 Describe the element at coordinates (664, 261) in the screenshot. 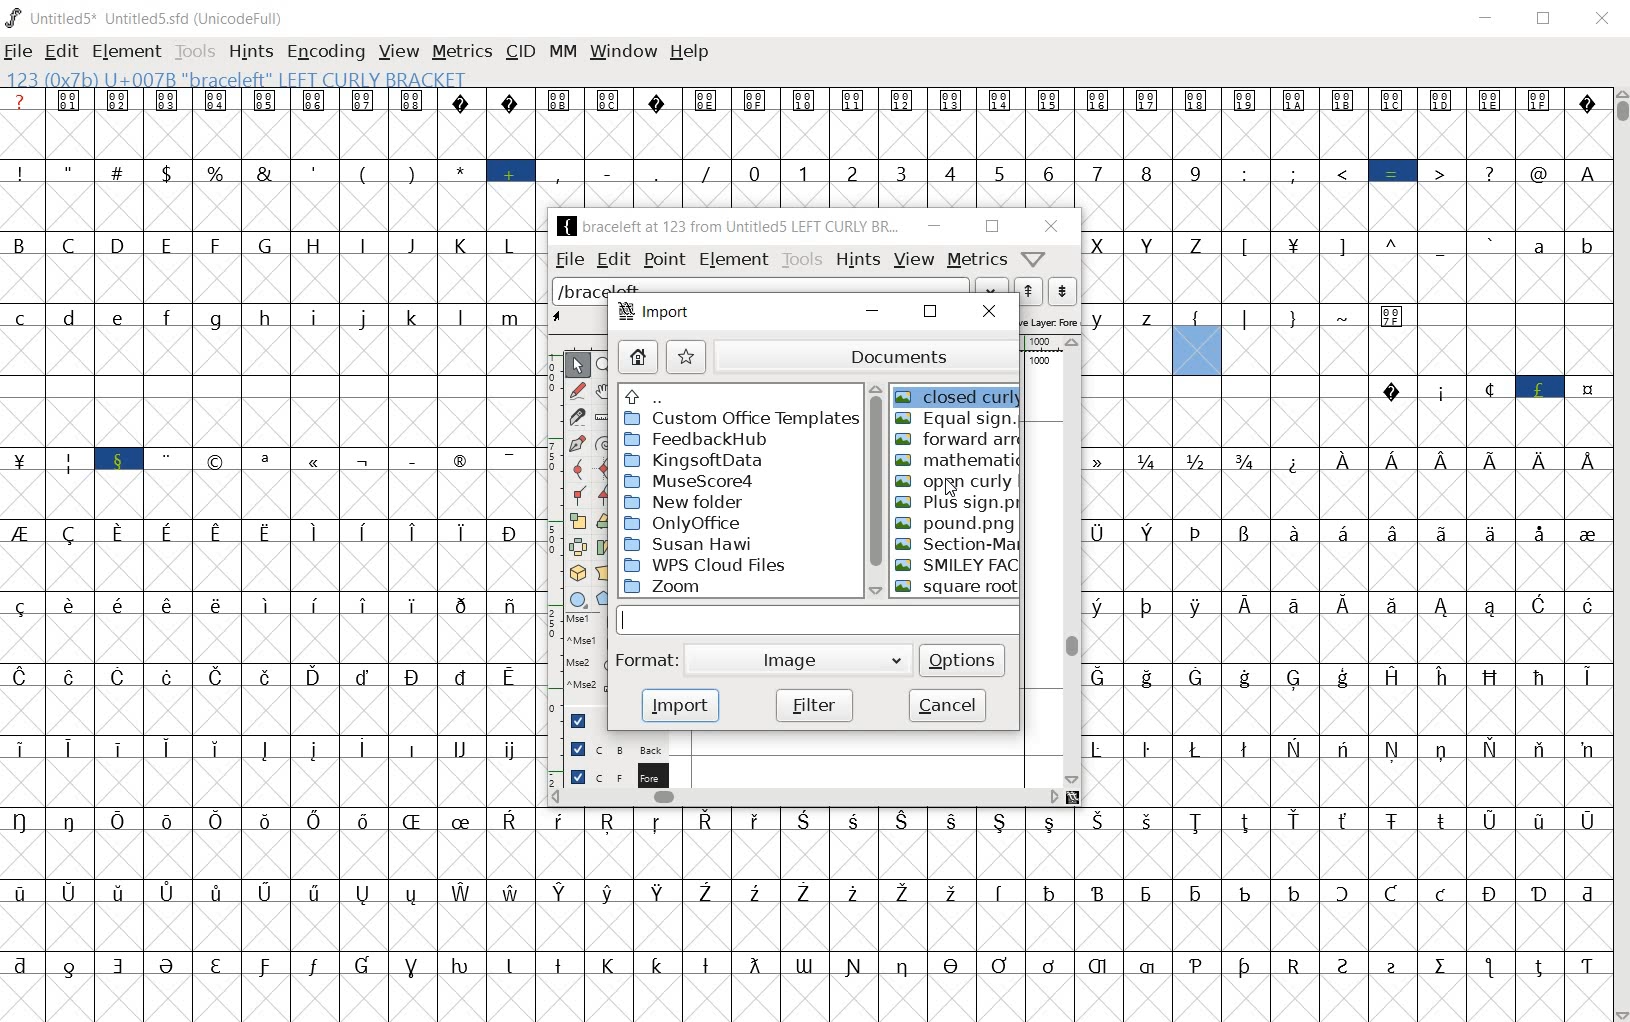

I see `point` at that location.